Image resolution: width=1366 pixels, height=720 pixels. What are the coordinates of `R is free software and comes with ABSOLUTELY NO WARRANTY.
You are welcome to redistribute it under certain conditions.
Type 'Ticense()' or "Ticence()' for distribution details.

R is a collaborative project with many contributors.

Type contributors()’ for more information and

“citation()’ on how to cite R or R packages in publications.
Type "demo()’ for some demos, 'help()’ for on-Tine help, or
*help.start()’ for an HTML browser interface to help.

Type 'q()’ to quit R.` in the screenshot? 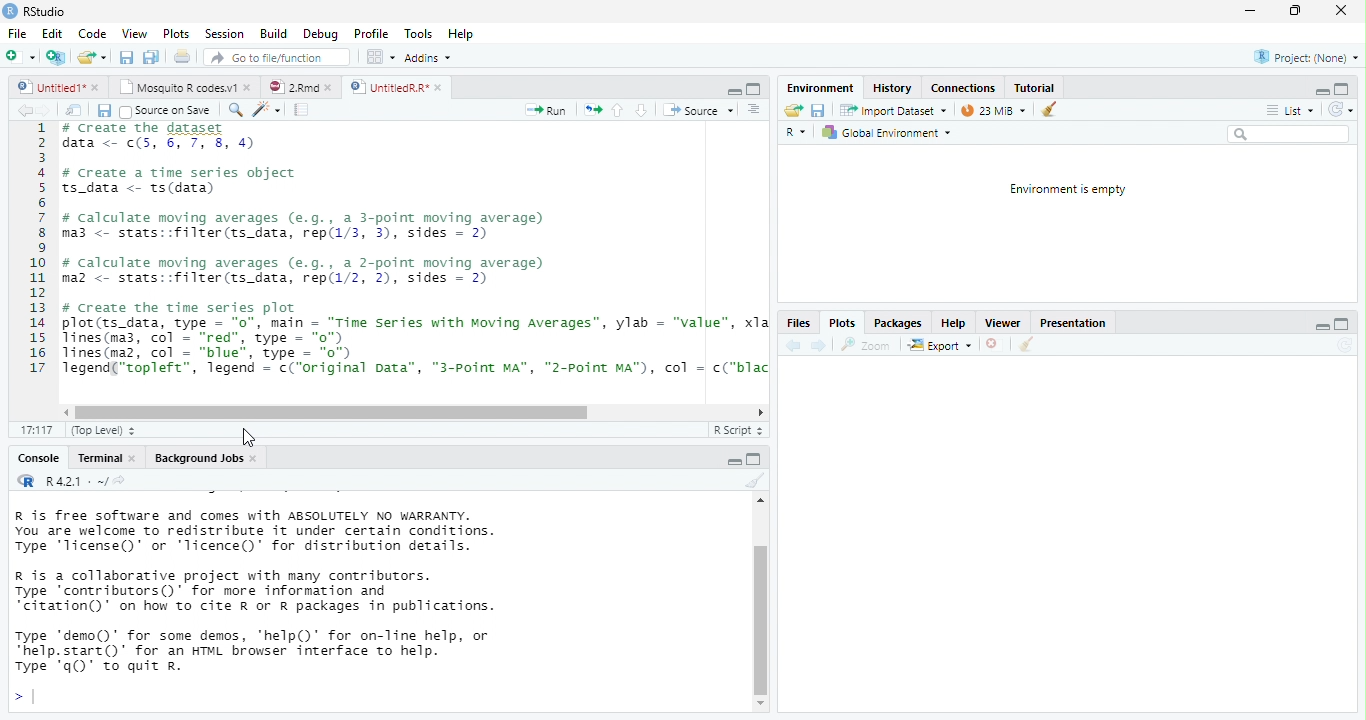 It's located at (340, 591).